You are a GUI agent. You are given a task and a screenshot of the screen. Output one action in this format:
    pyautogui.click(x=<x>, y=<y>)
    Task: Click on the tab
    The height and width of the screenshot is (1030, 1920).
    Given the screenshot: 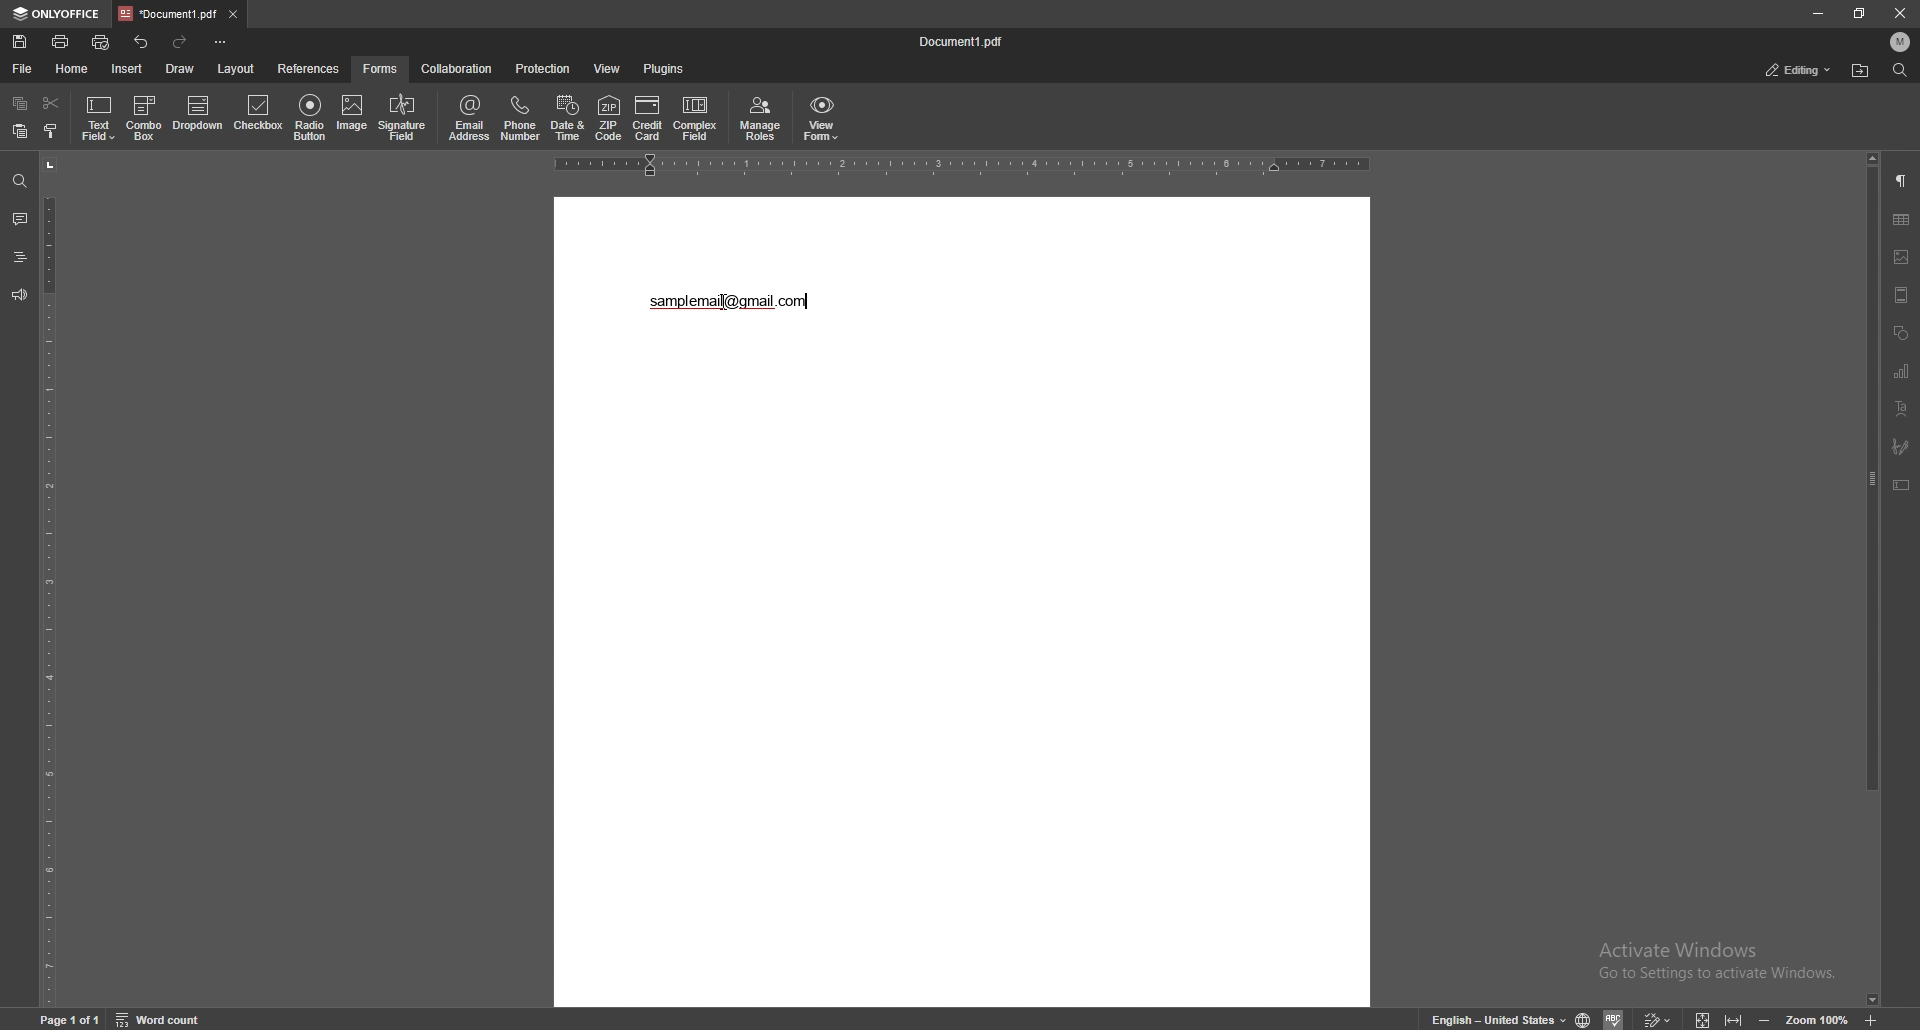 What is the action you would take?
    pyautogui.click(x=166, y=14)
    